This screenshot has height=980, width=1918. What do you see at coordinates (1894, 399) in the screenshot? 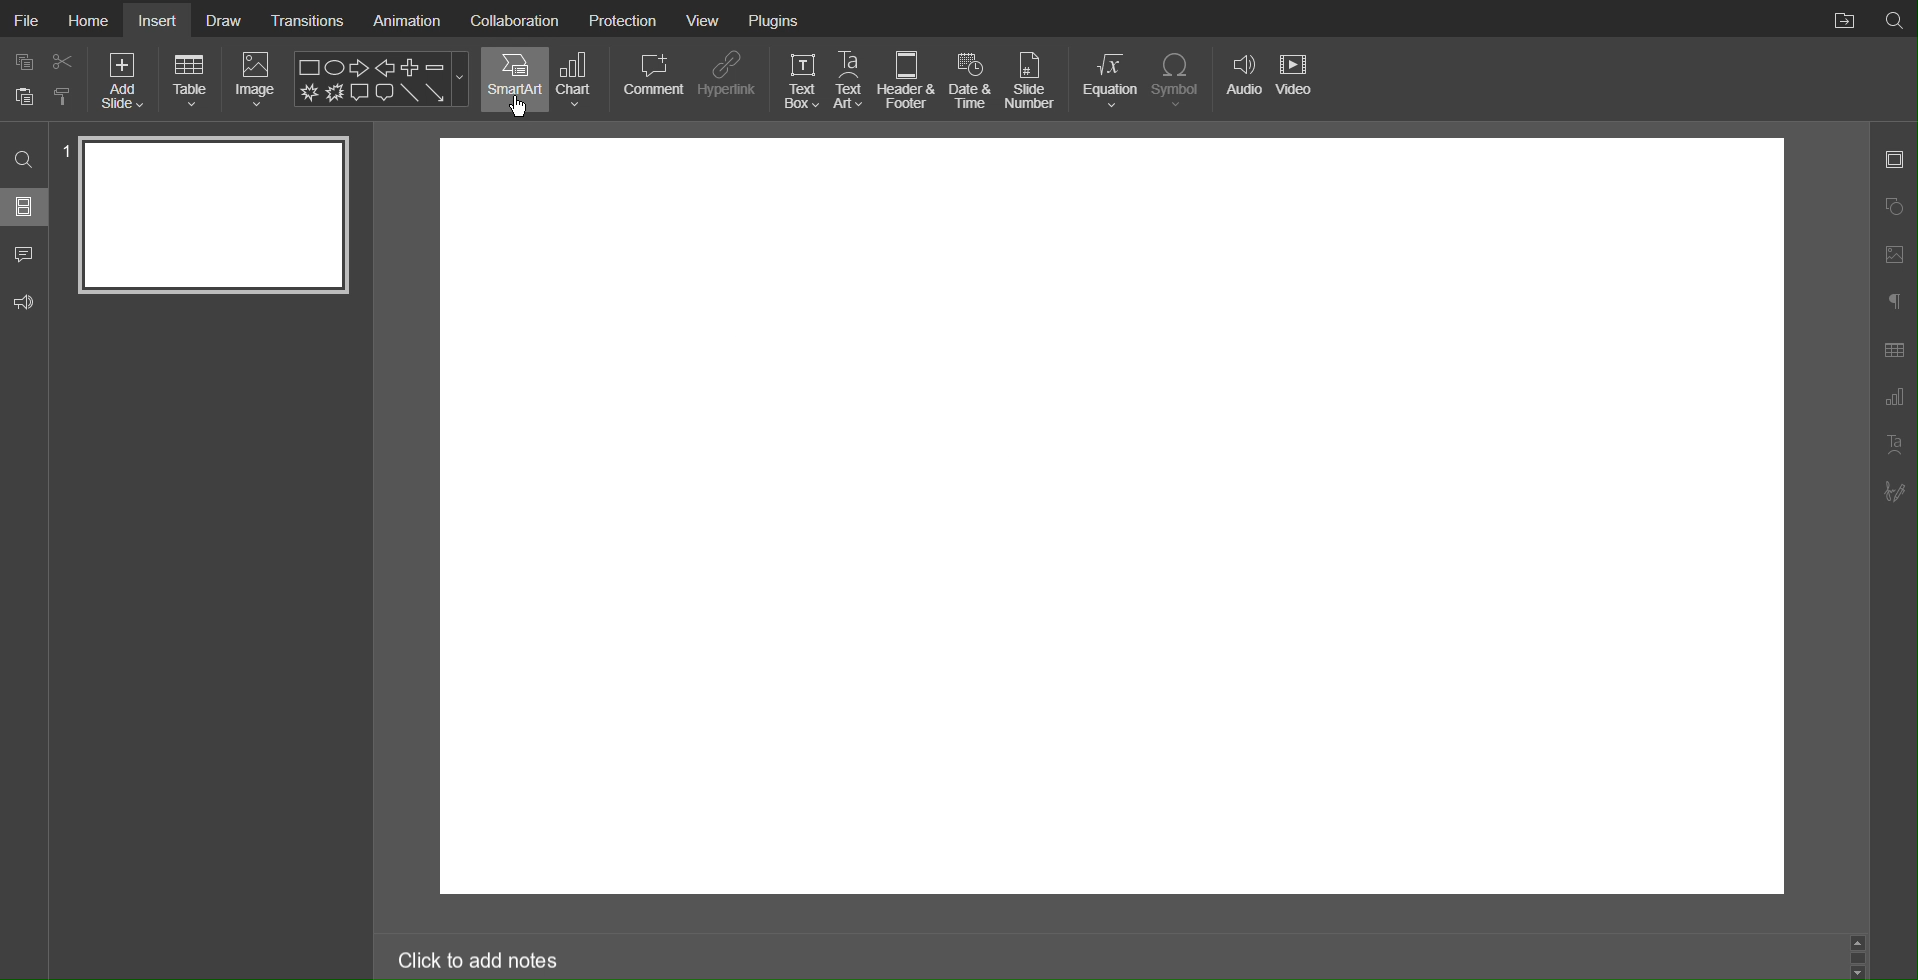
I see `Chart Settings` at bounding box center [1894, 399].